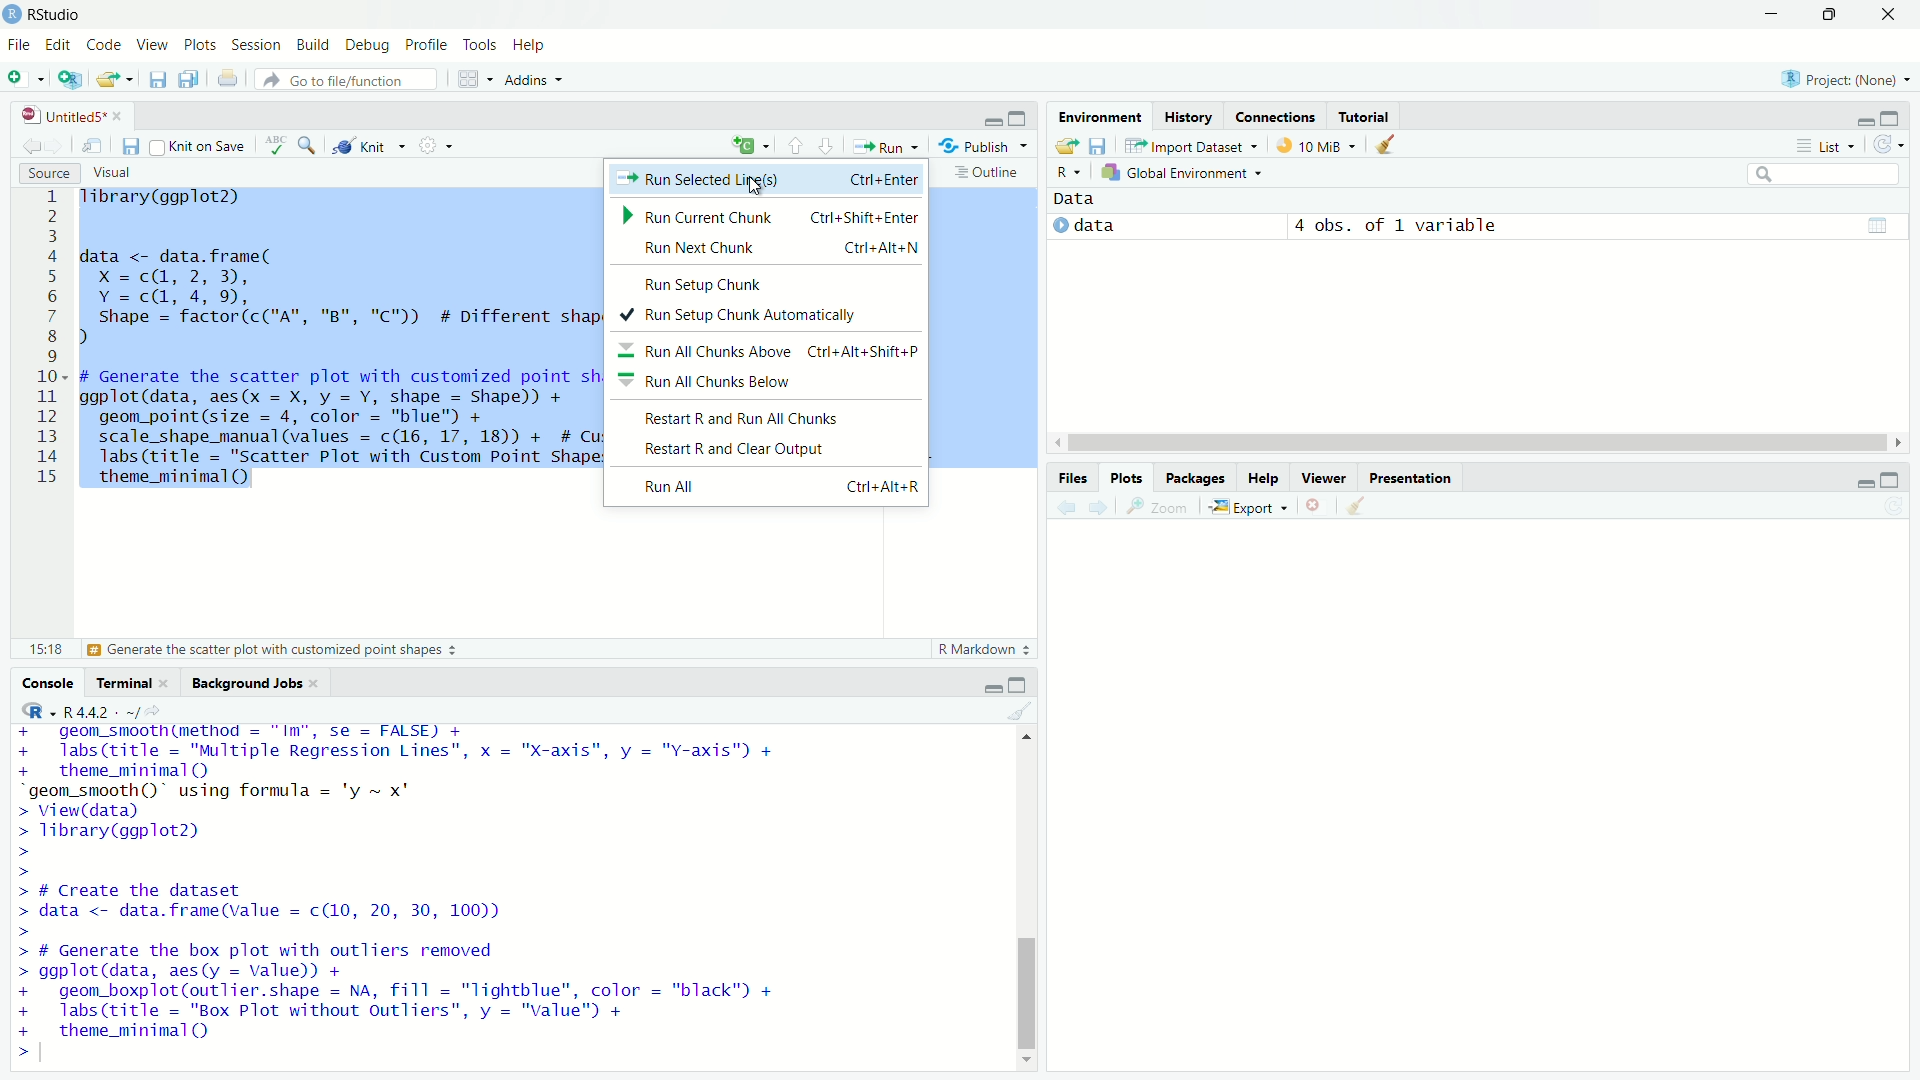  I want to click on Find/Replace, so click(309, 145).